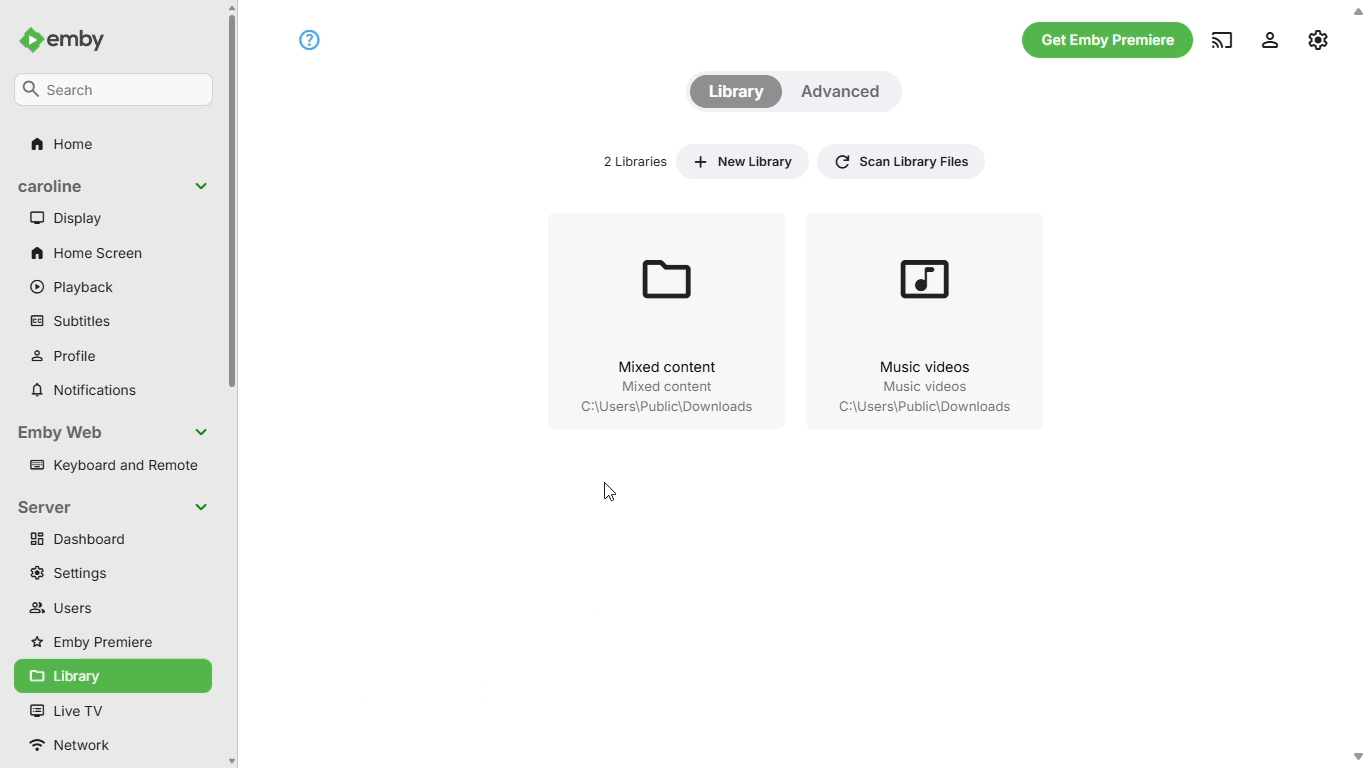  Describe the element at coordinates (67, 217) in the screenshot. I see `display` at that location.